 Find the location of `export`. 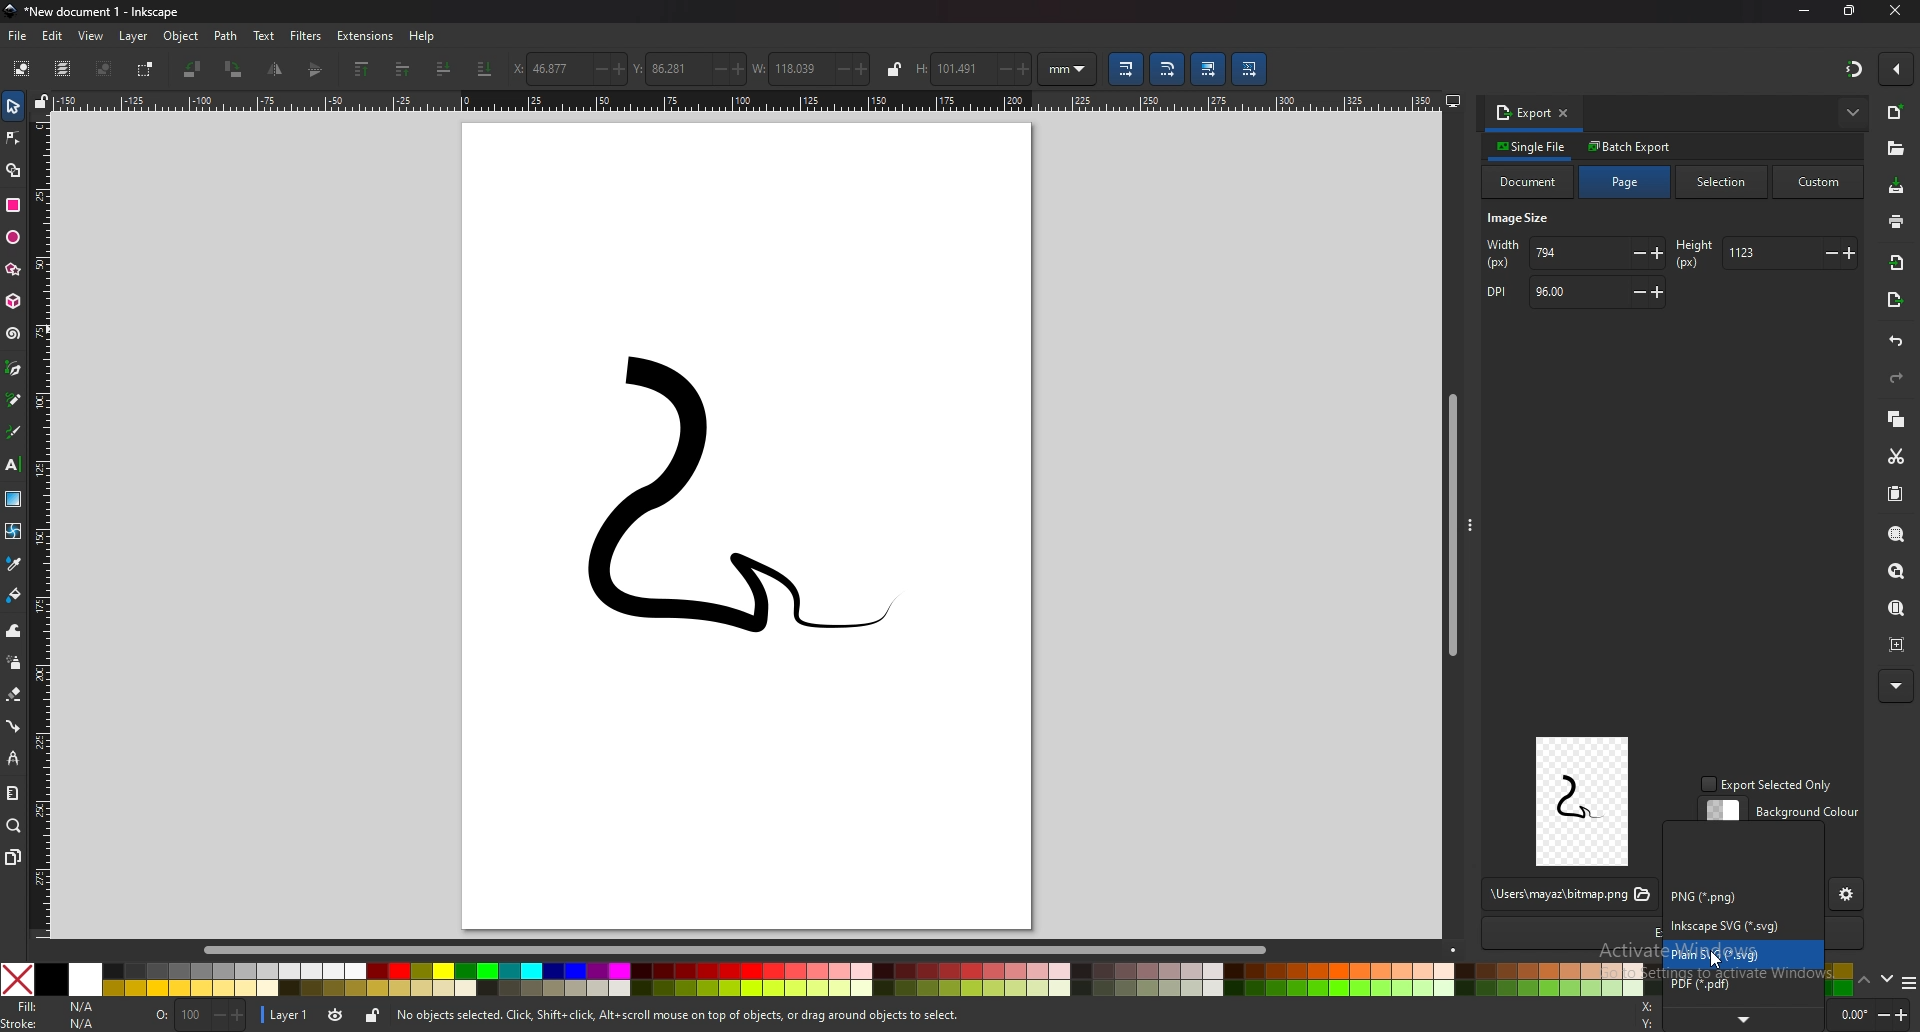

export is located at coordinates (1523, 112).